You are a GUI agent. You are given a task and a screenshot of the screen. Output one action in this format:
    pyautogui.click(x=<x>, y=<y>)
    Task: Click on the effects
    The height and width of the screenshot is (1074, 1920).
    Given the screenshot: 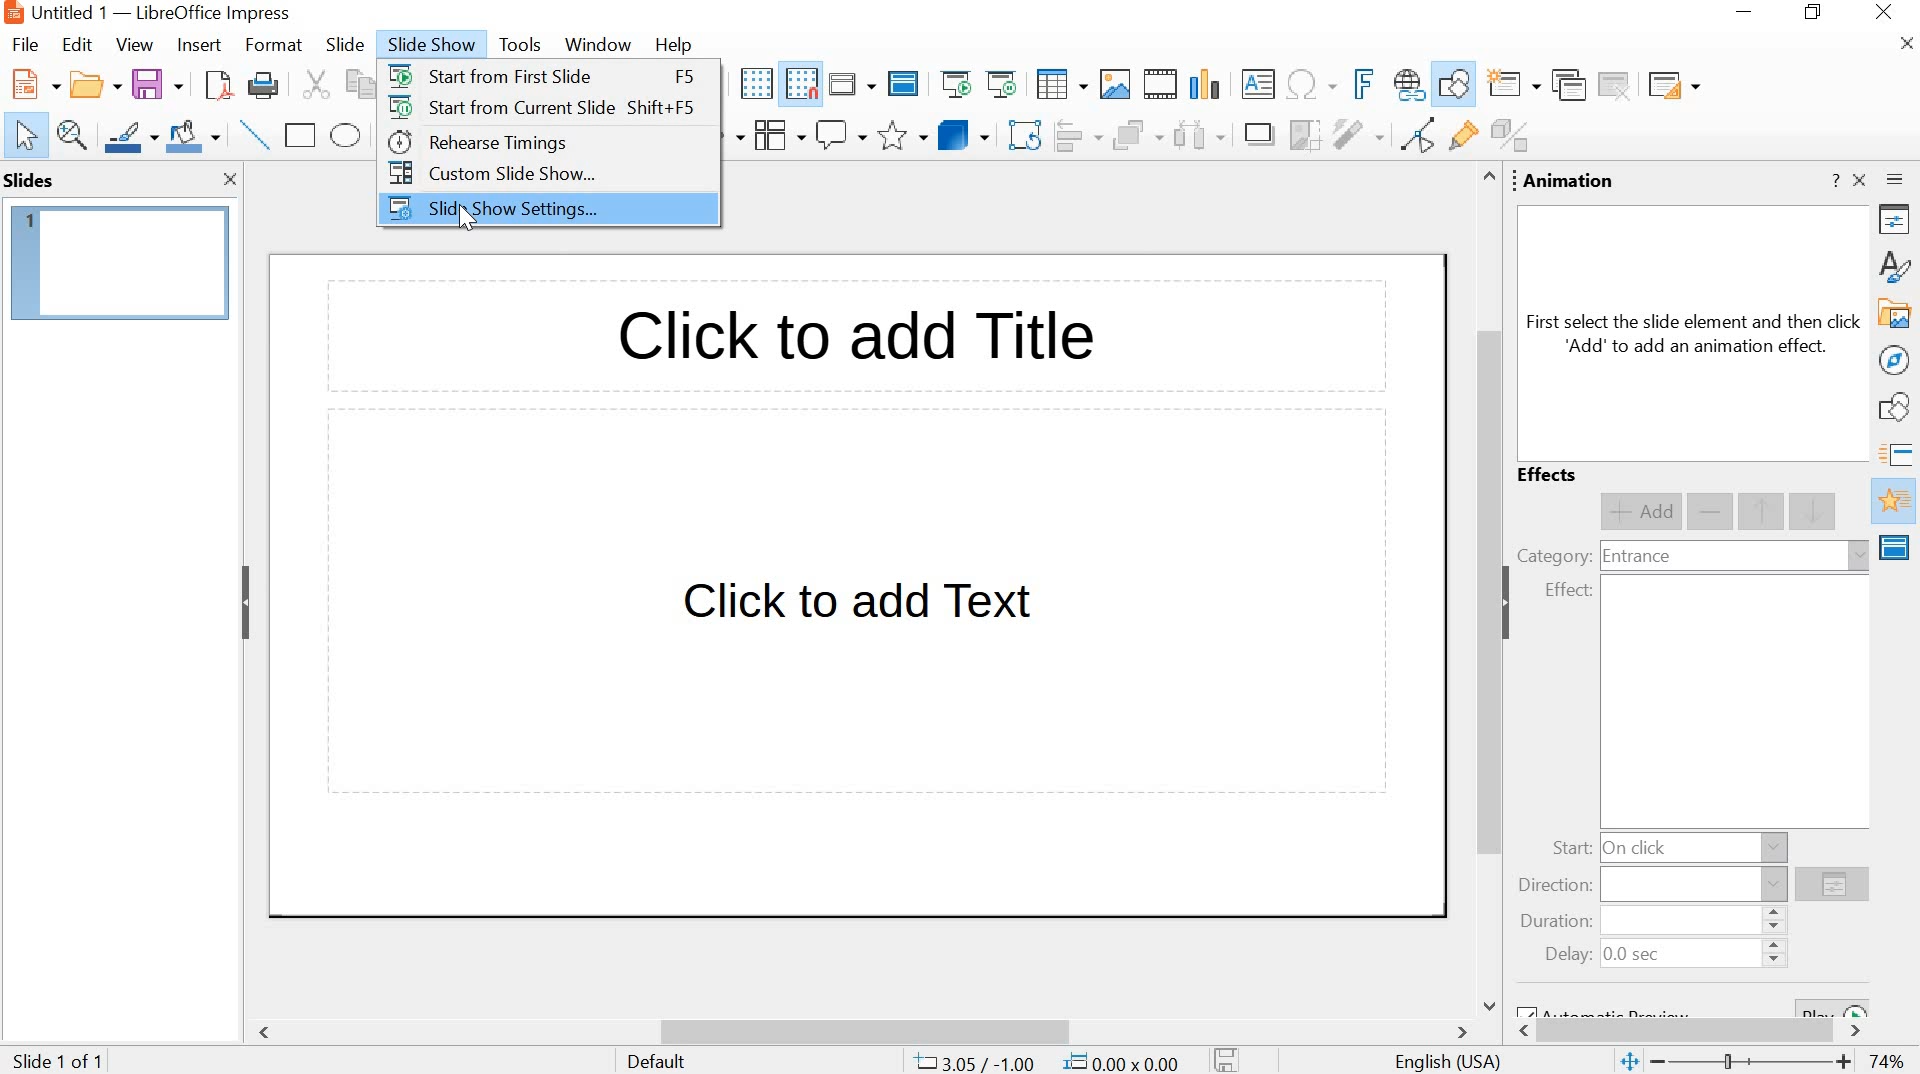 What is the action you would take?
    pyautogui.click(x=1550, y=476)
    